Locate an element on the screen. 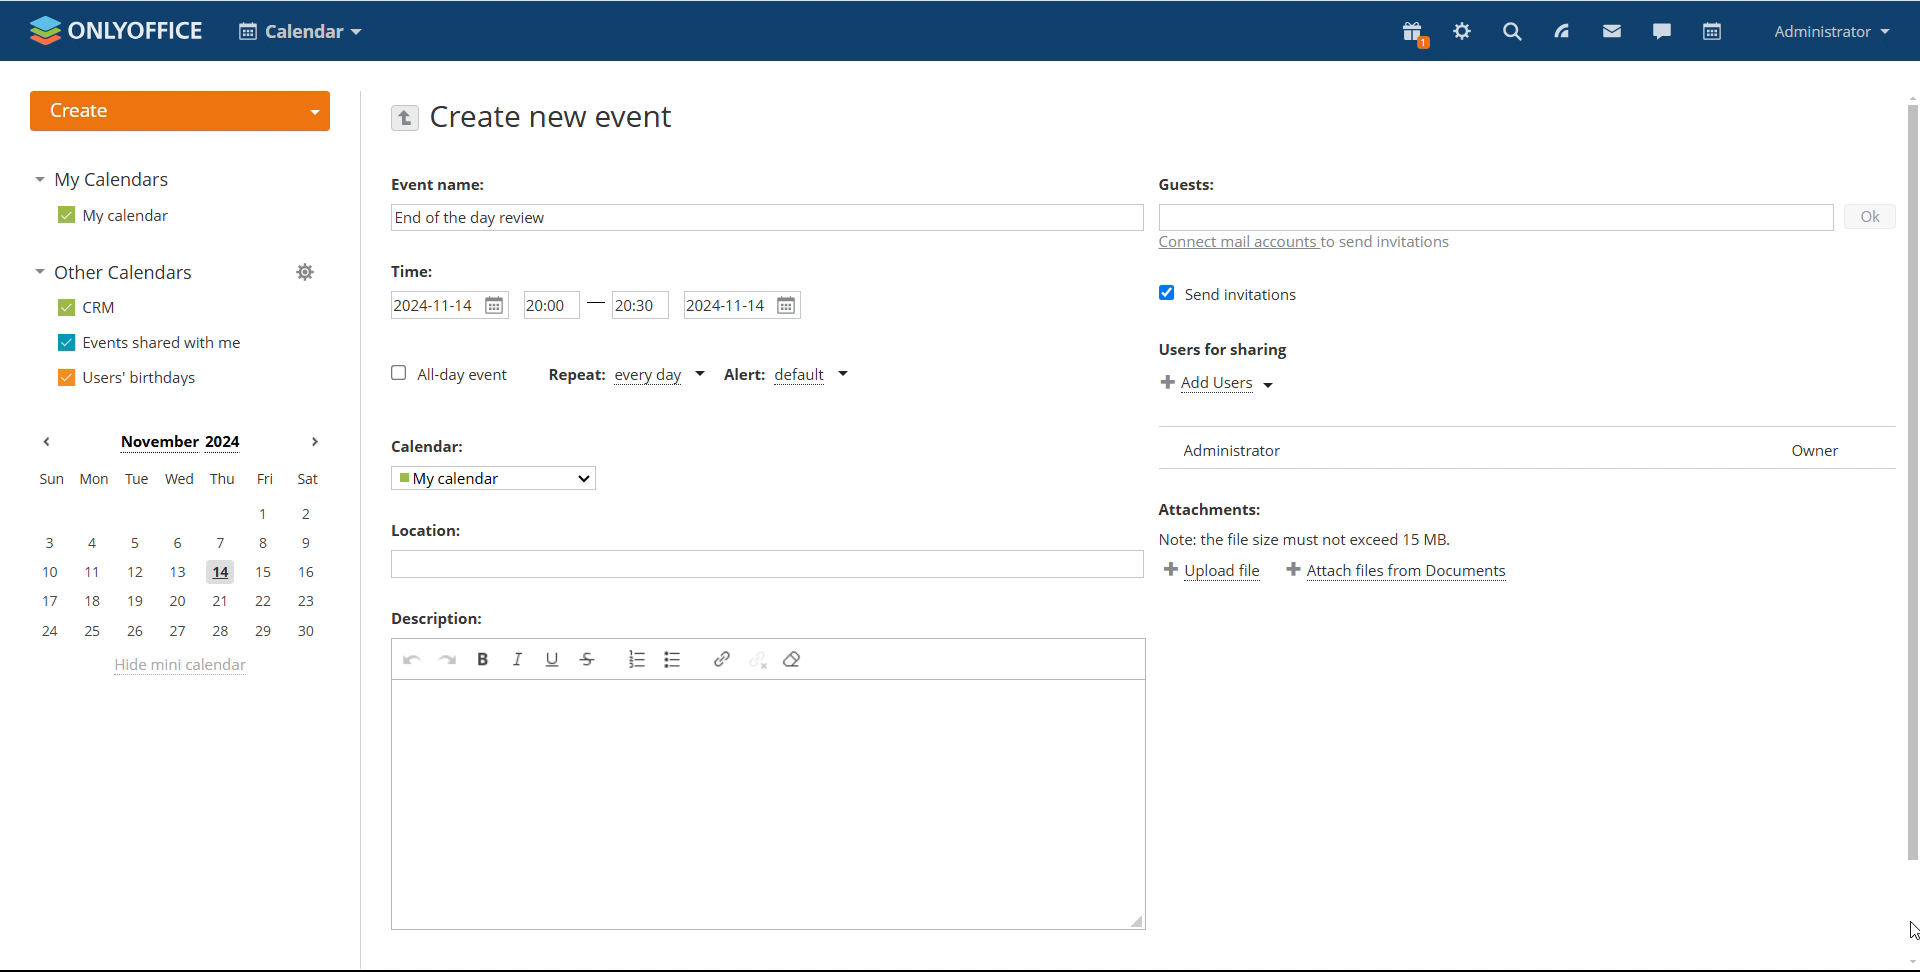  17, 18, 19, 20, 21, 22, 23 is located at coordinates (184, 601).